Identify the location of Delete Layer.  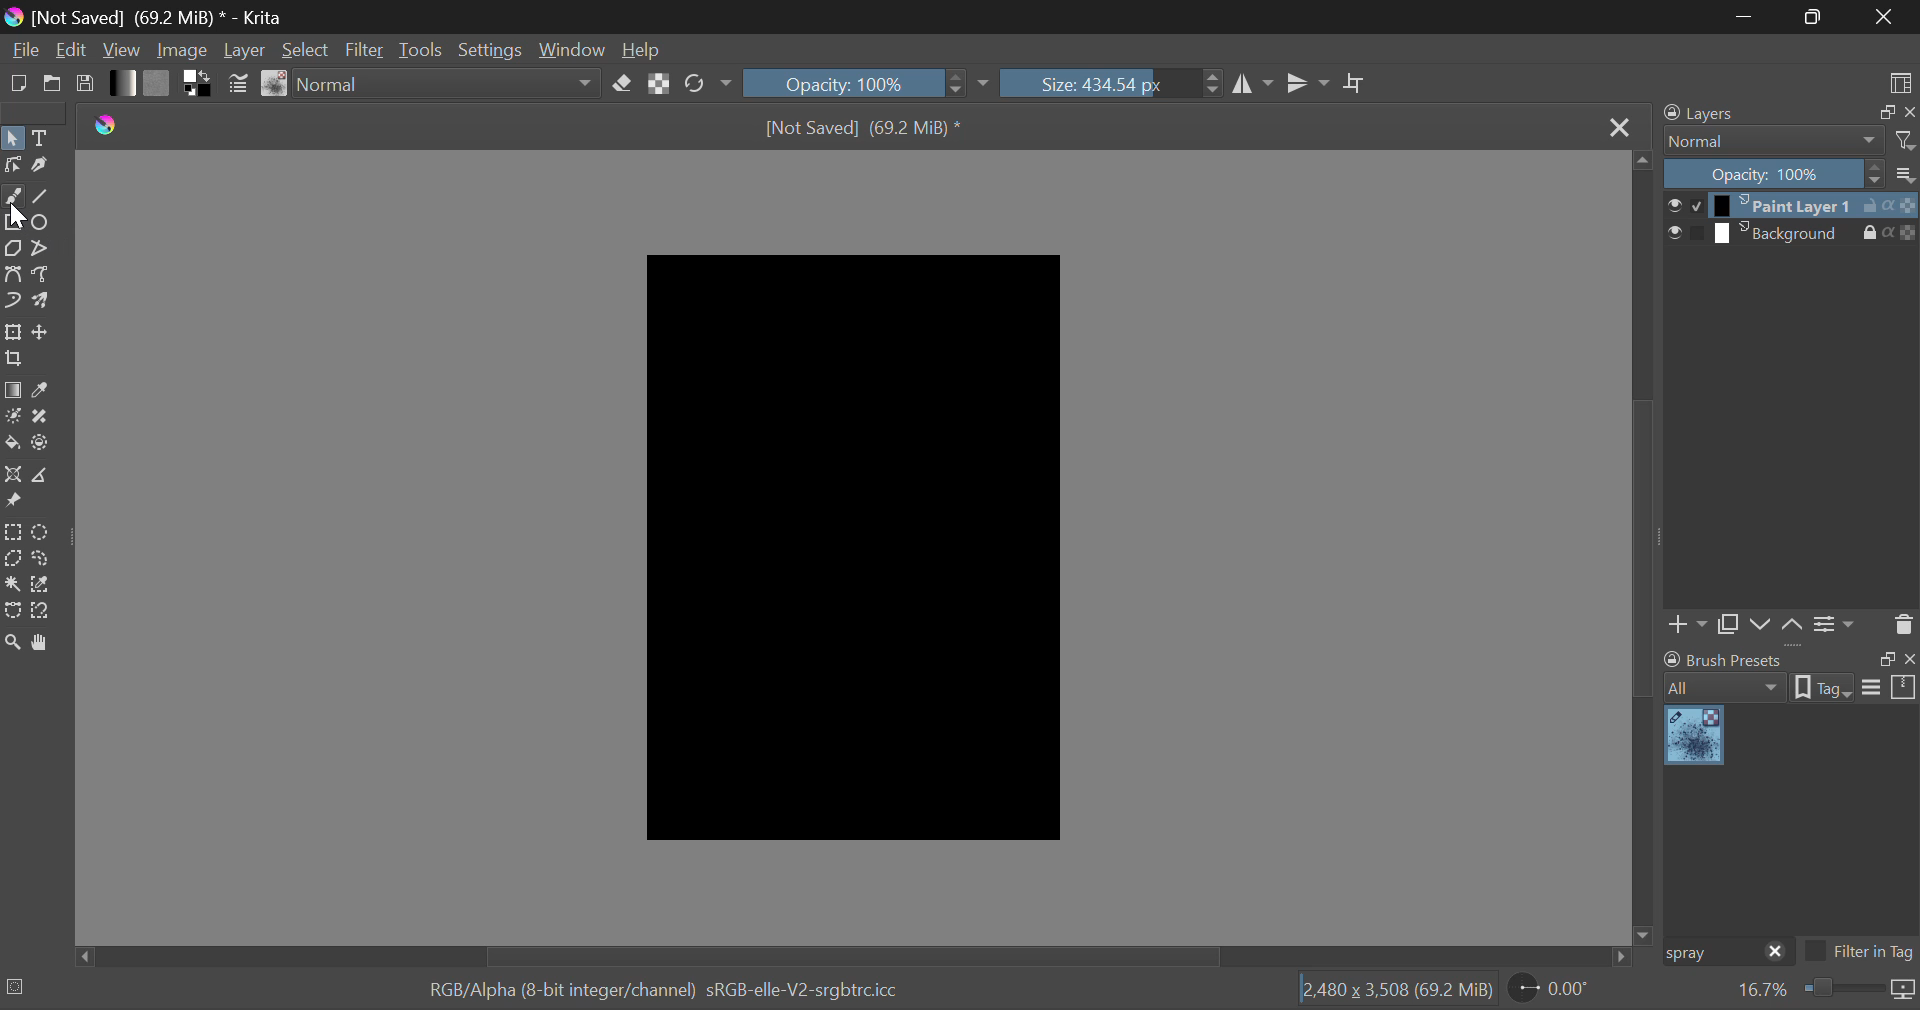
(1901, 623).